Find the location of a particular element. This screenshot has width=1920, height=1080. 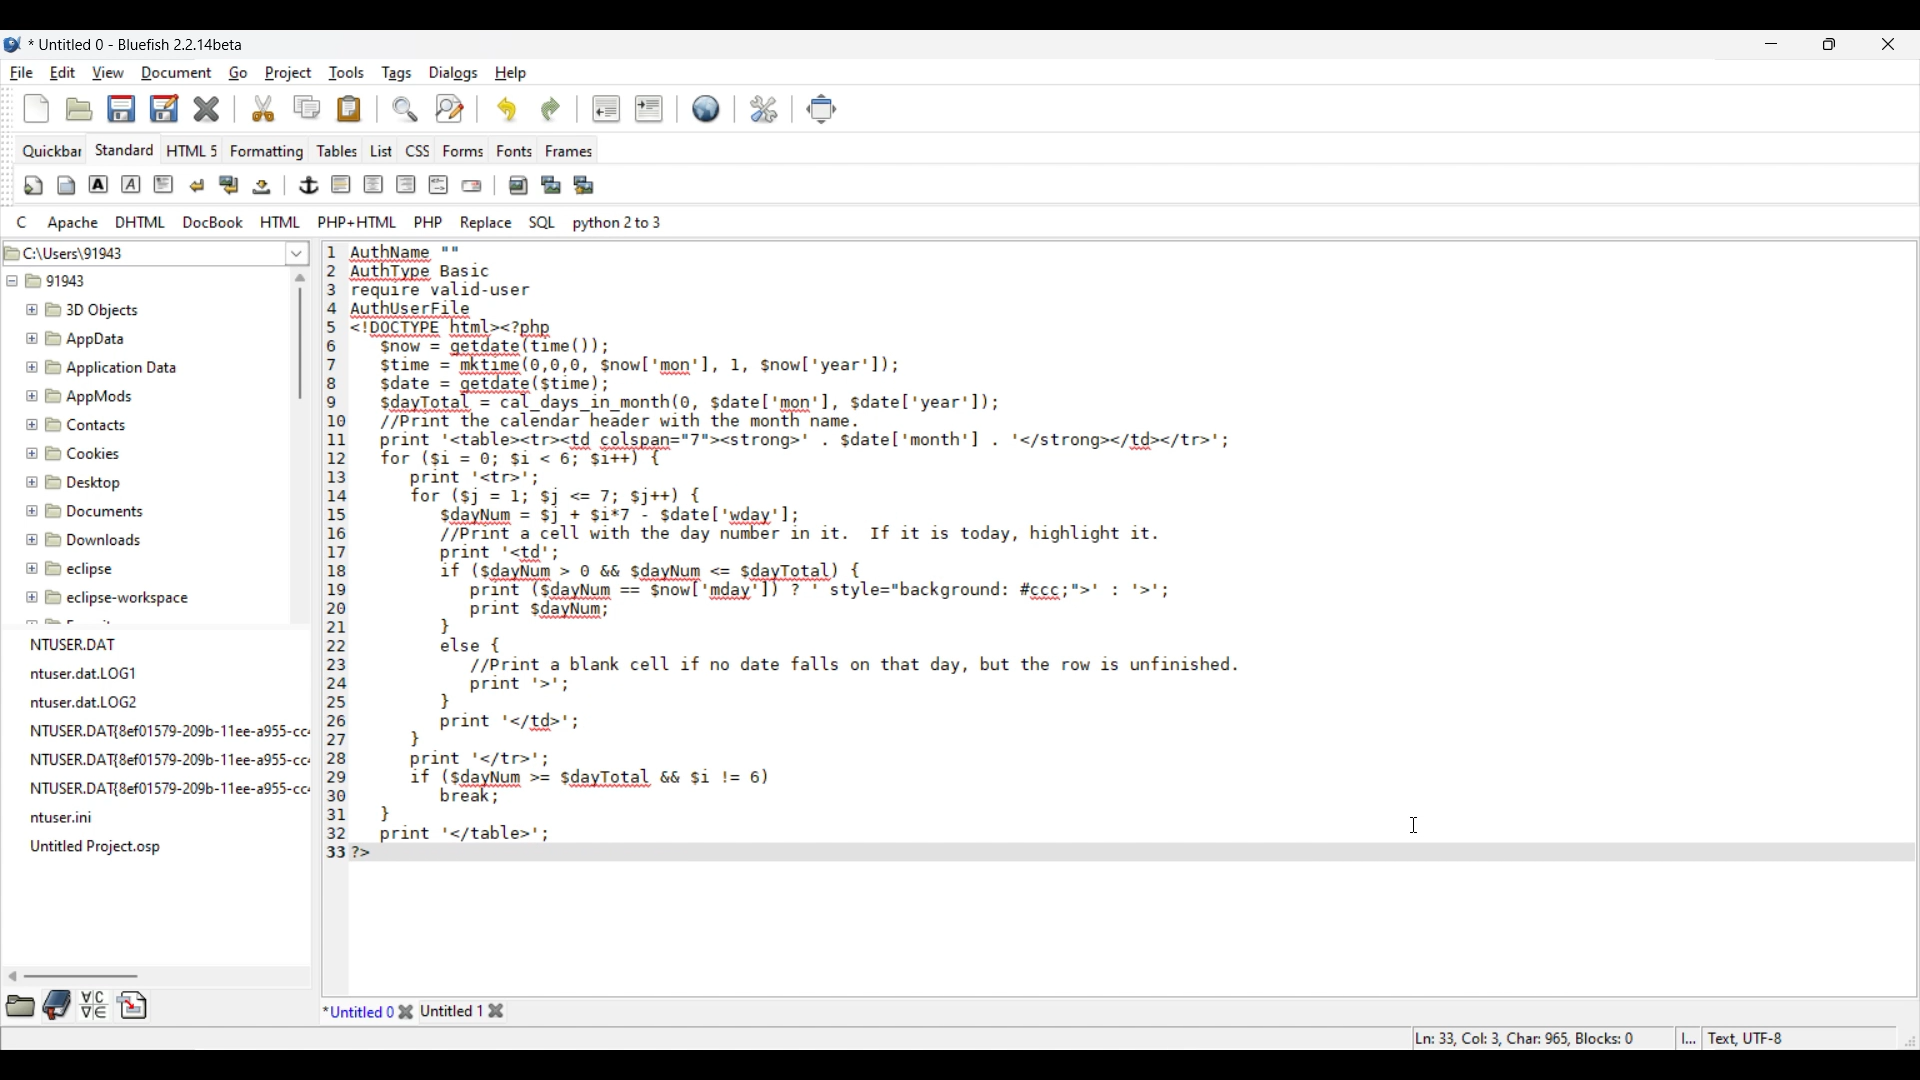

Copy is located at coordinates (307, 107).